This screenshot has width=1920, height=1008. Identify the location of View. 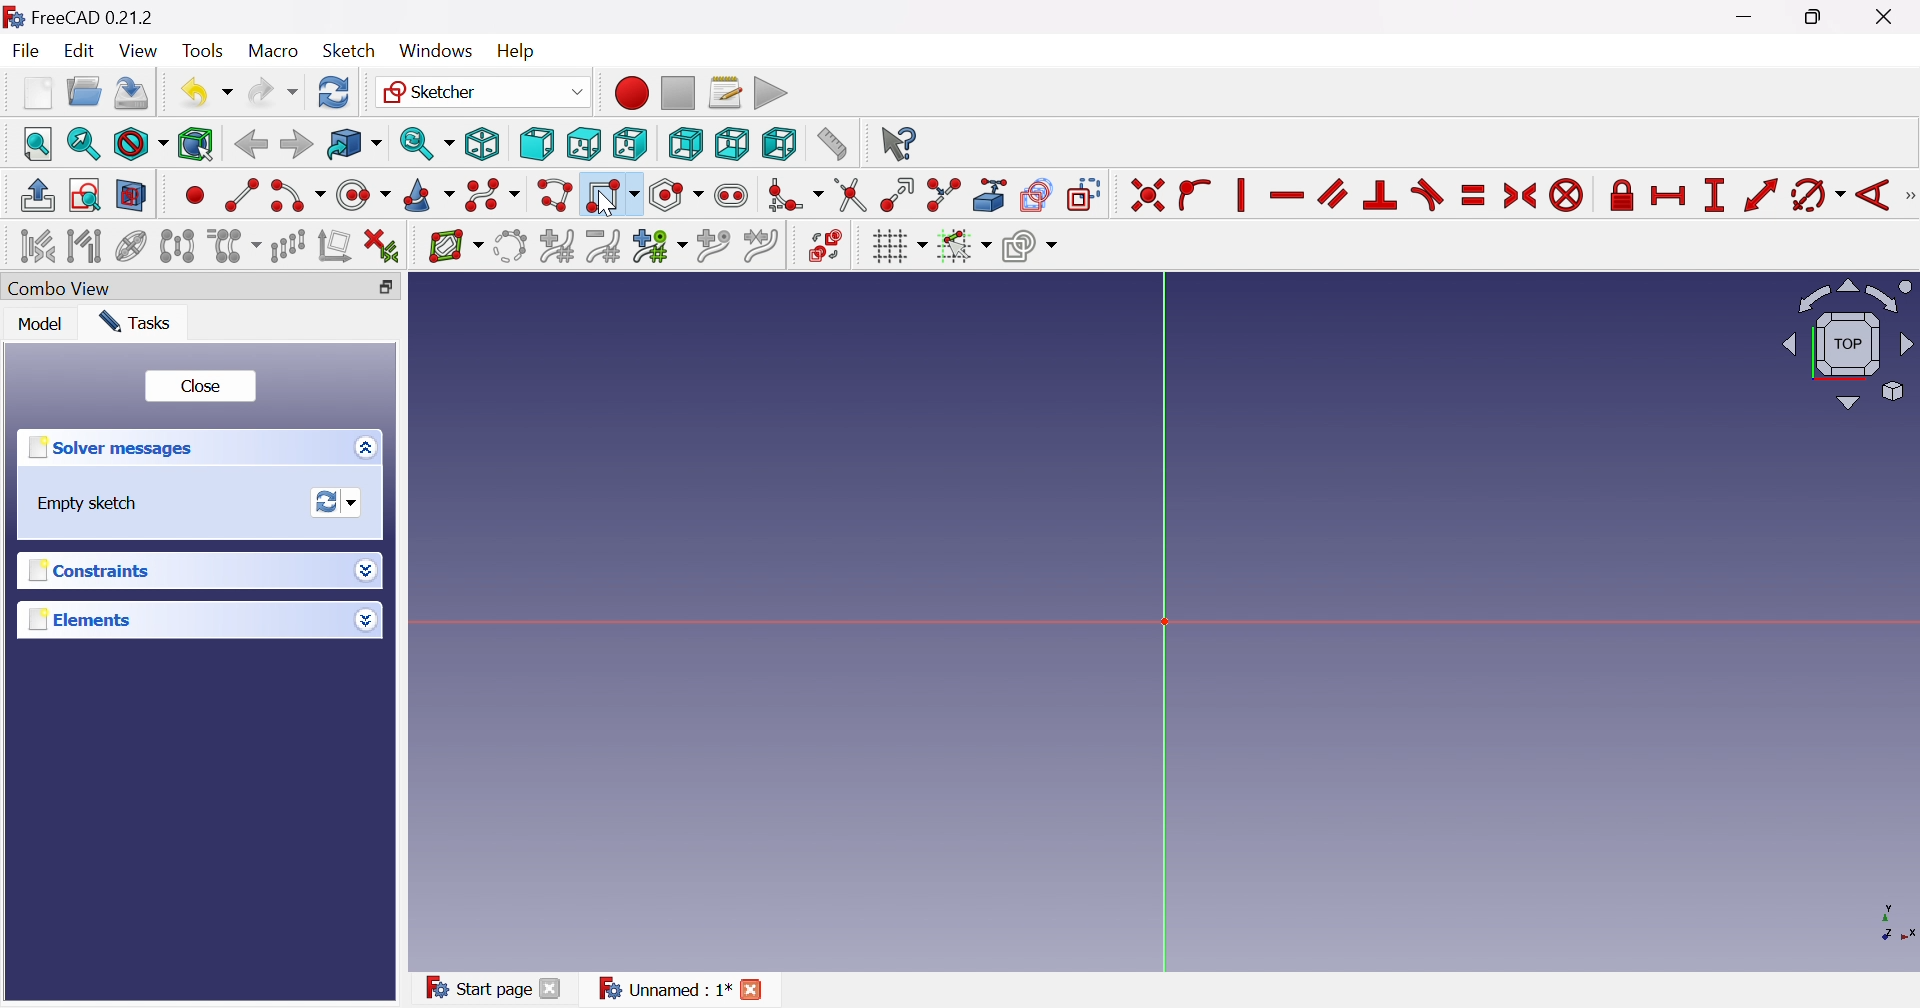
(140, 51).